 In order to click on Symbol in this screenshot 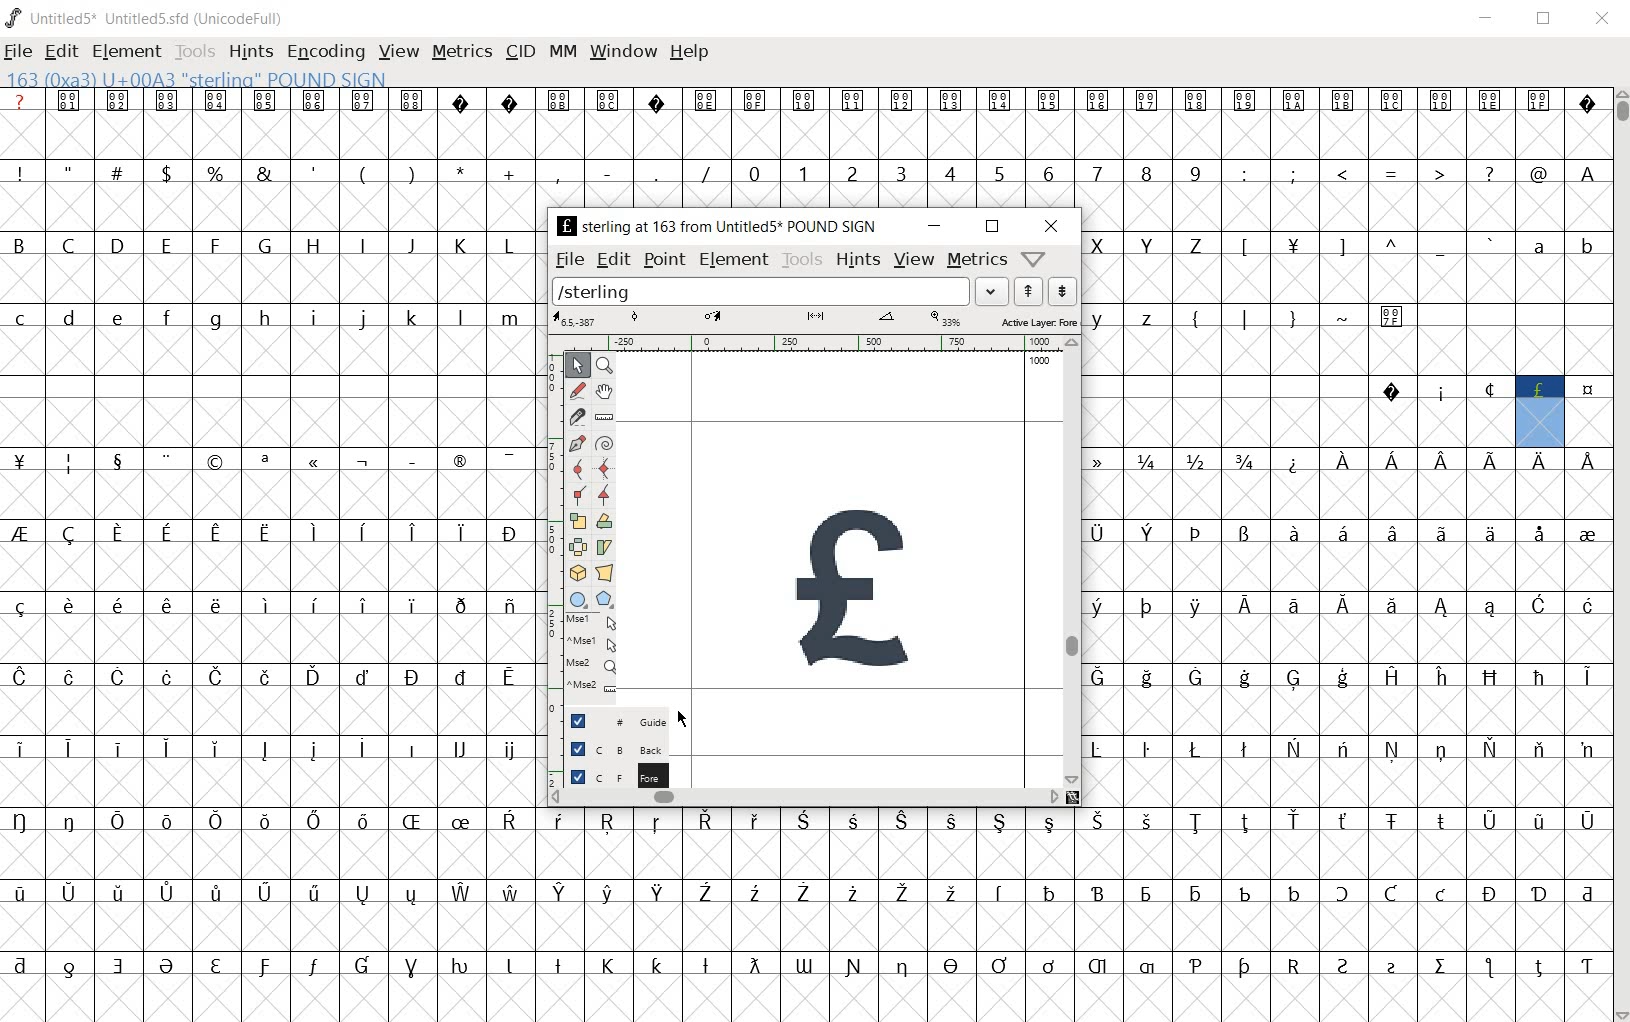, I will do `click(1538, 533)`.